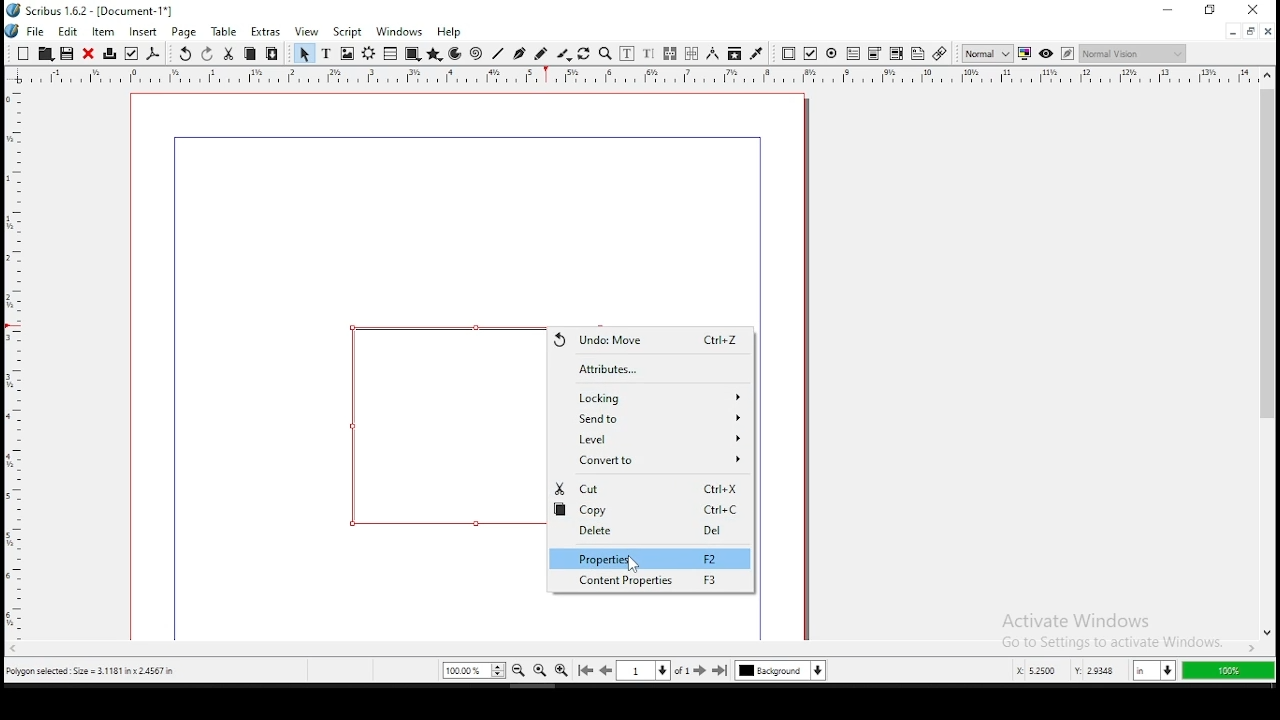  What do you see at coordinates (939, 53) in the screenshot?
I see `link annotation` at bounding box center [939, 53].